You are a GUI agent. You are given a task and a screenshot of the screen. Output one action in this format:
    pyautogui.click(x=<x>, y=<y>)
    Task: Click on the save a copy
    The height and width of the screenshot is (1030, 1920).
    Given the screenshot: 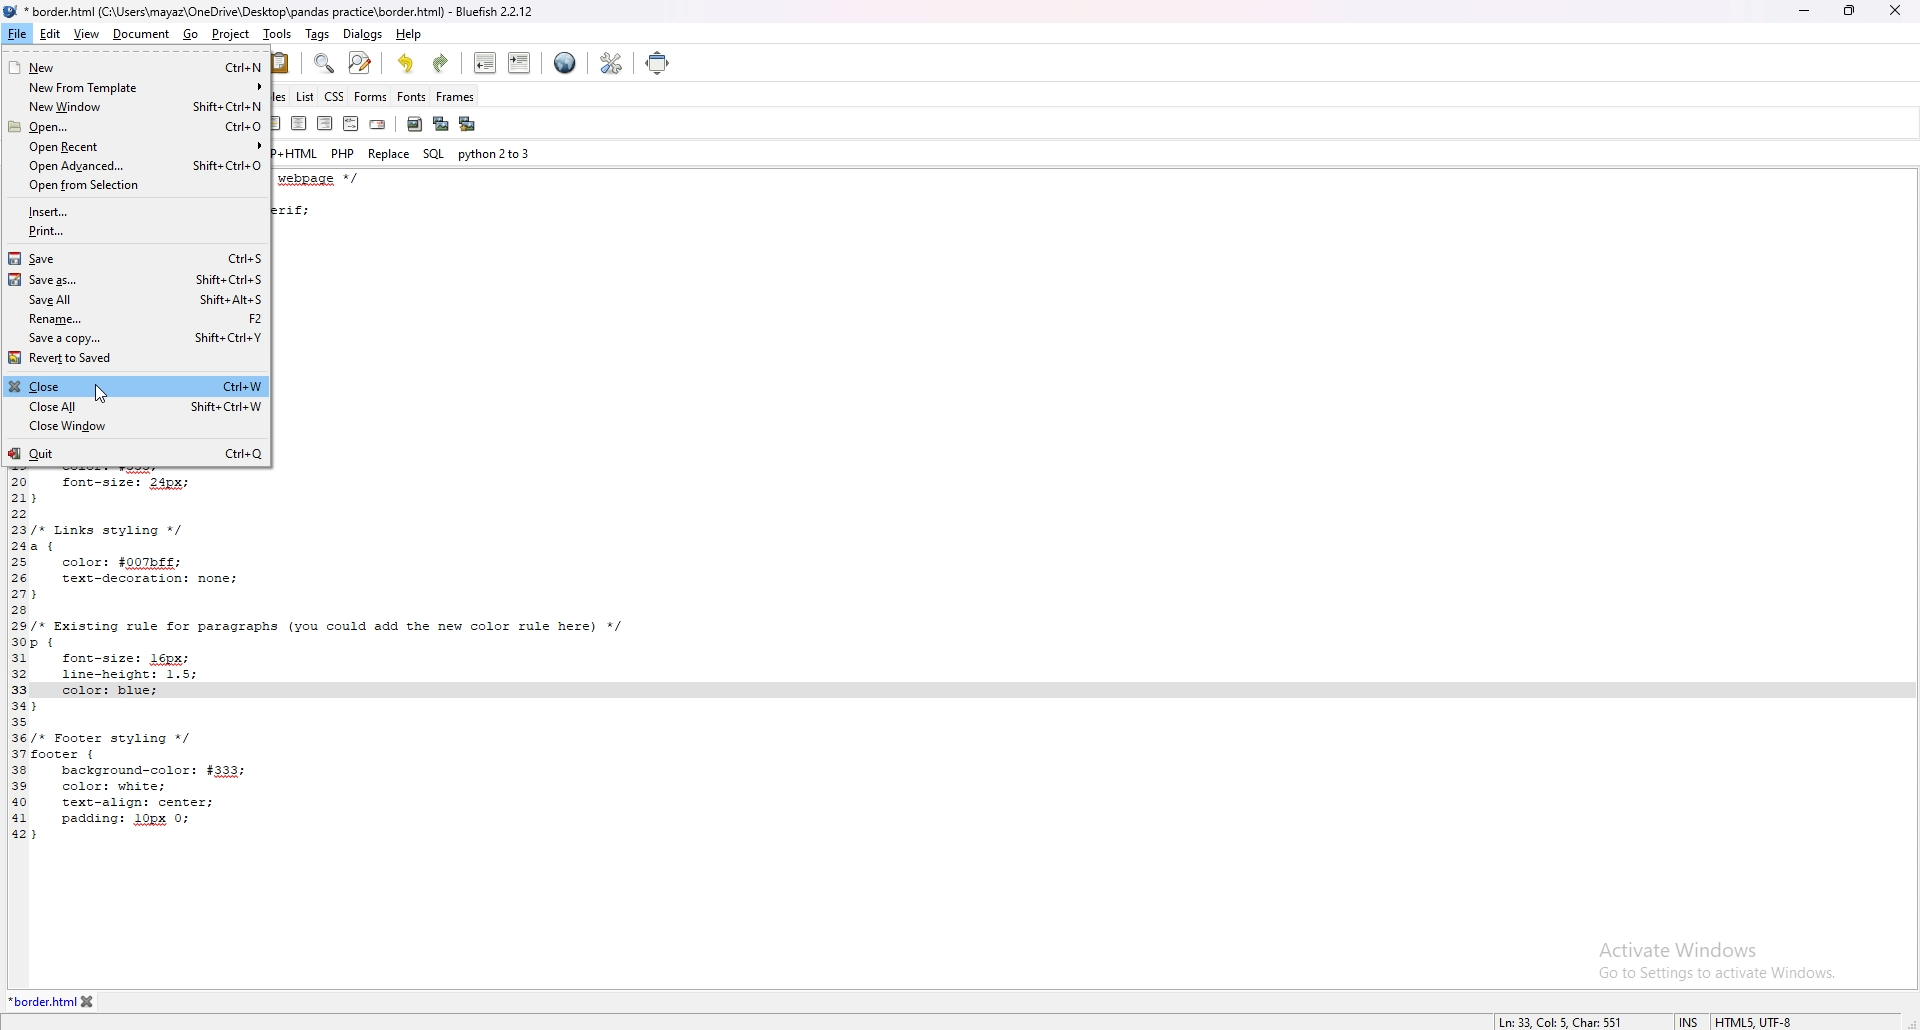 What is the action you would take?
    pyautogui.click(x=136, y=337)
    